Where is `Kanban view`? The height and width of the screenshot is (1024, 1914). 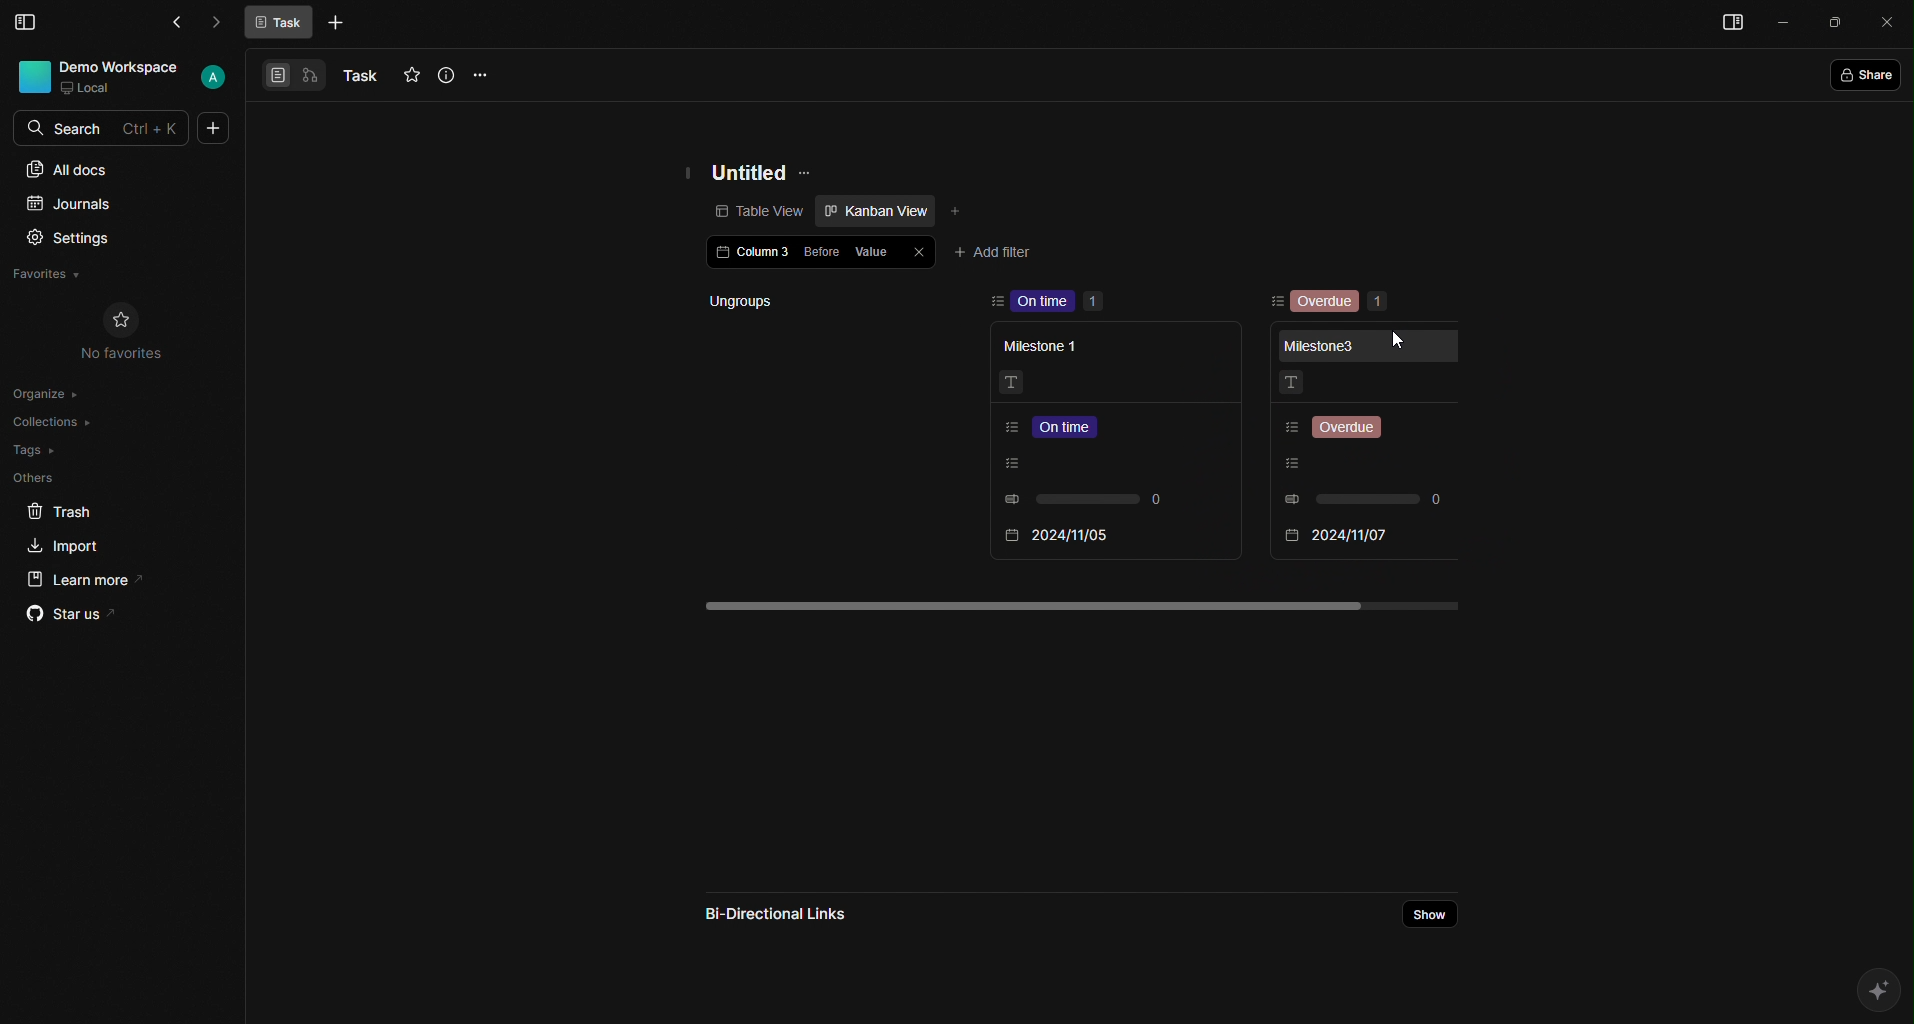 Kanban view is located at coordinates (873, 210).